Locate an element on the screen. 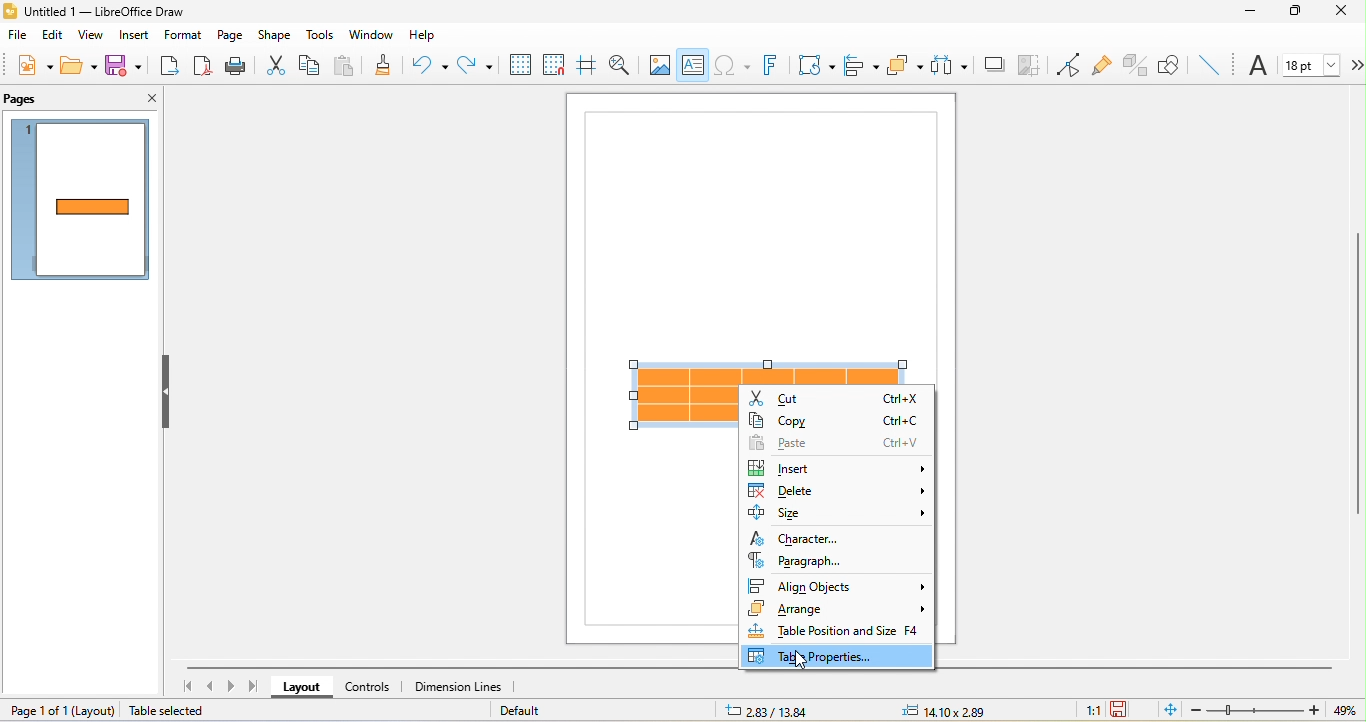  show draw function is located at coordinates (1171, 64).